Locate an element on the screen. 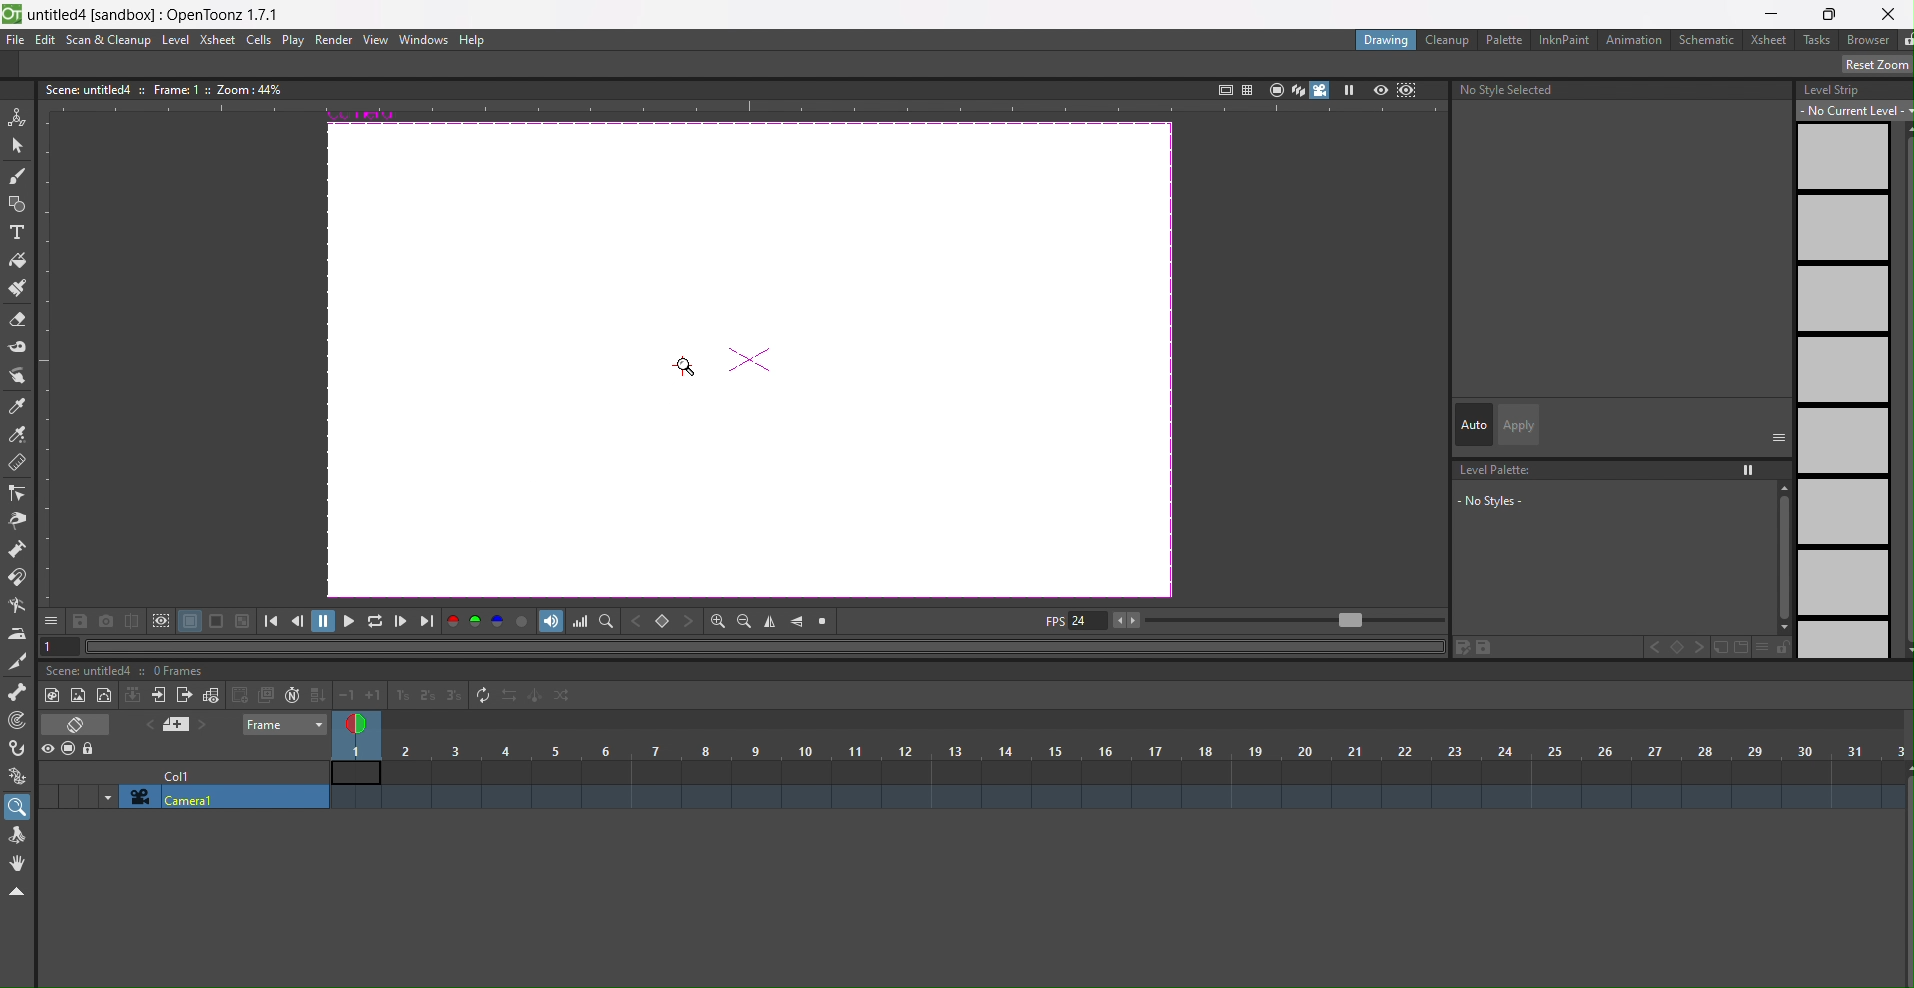 This screenshot has width=1914, height=988. hide toolbar is located at coordinates (21, 893).